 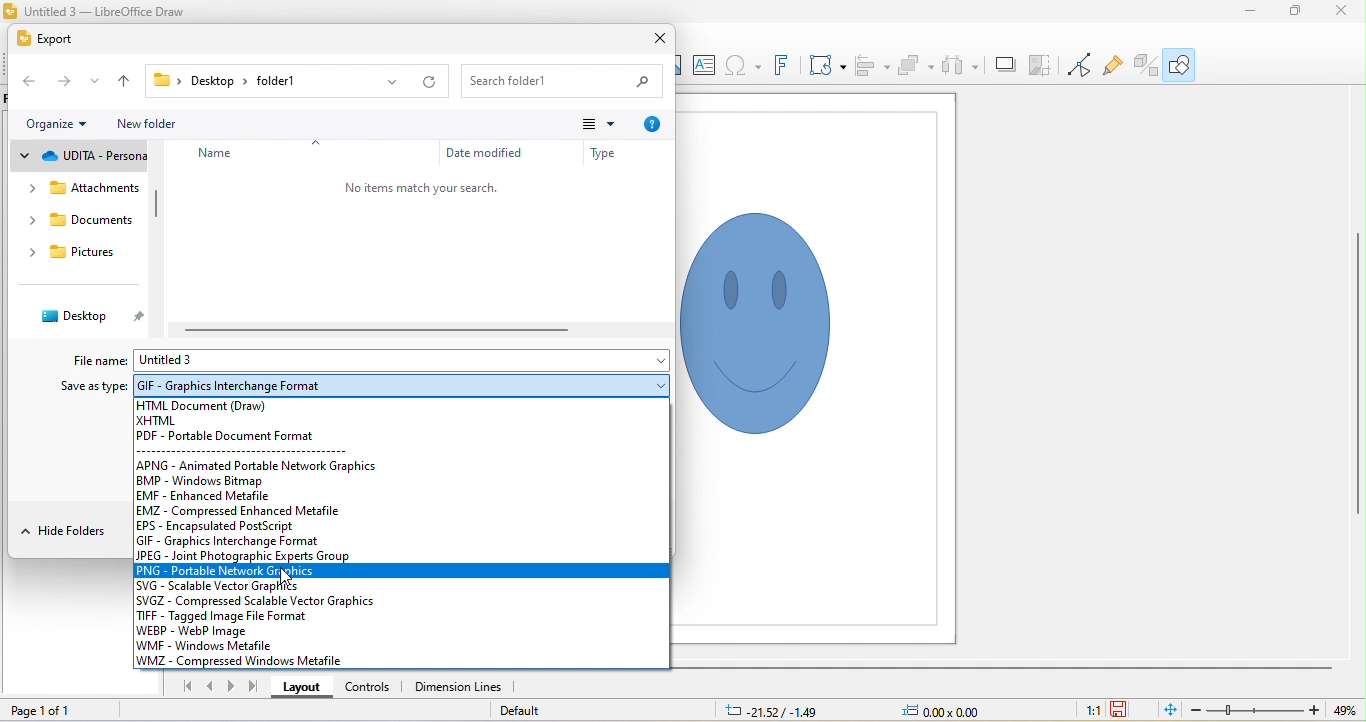 I want to click on file name: untitled3, so click(x=198, y=360).